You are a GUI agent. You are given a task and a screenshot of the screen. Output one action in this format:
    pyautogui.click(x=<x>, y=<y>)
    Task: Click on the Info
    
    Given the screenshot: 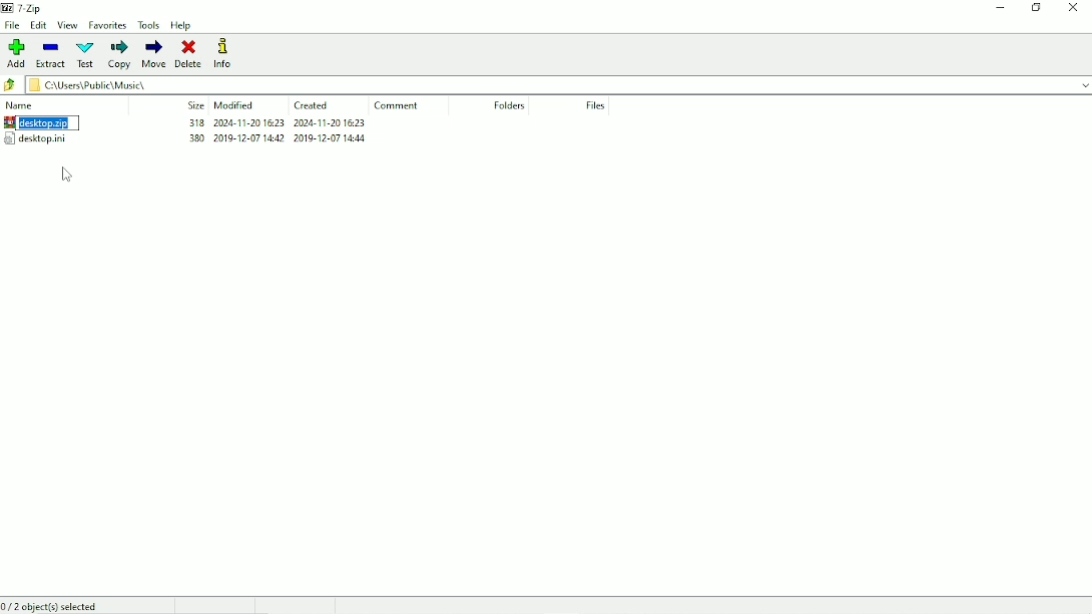 What is the action you would take?
    pyautogui.click(x=226, y=54)
    